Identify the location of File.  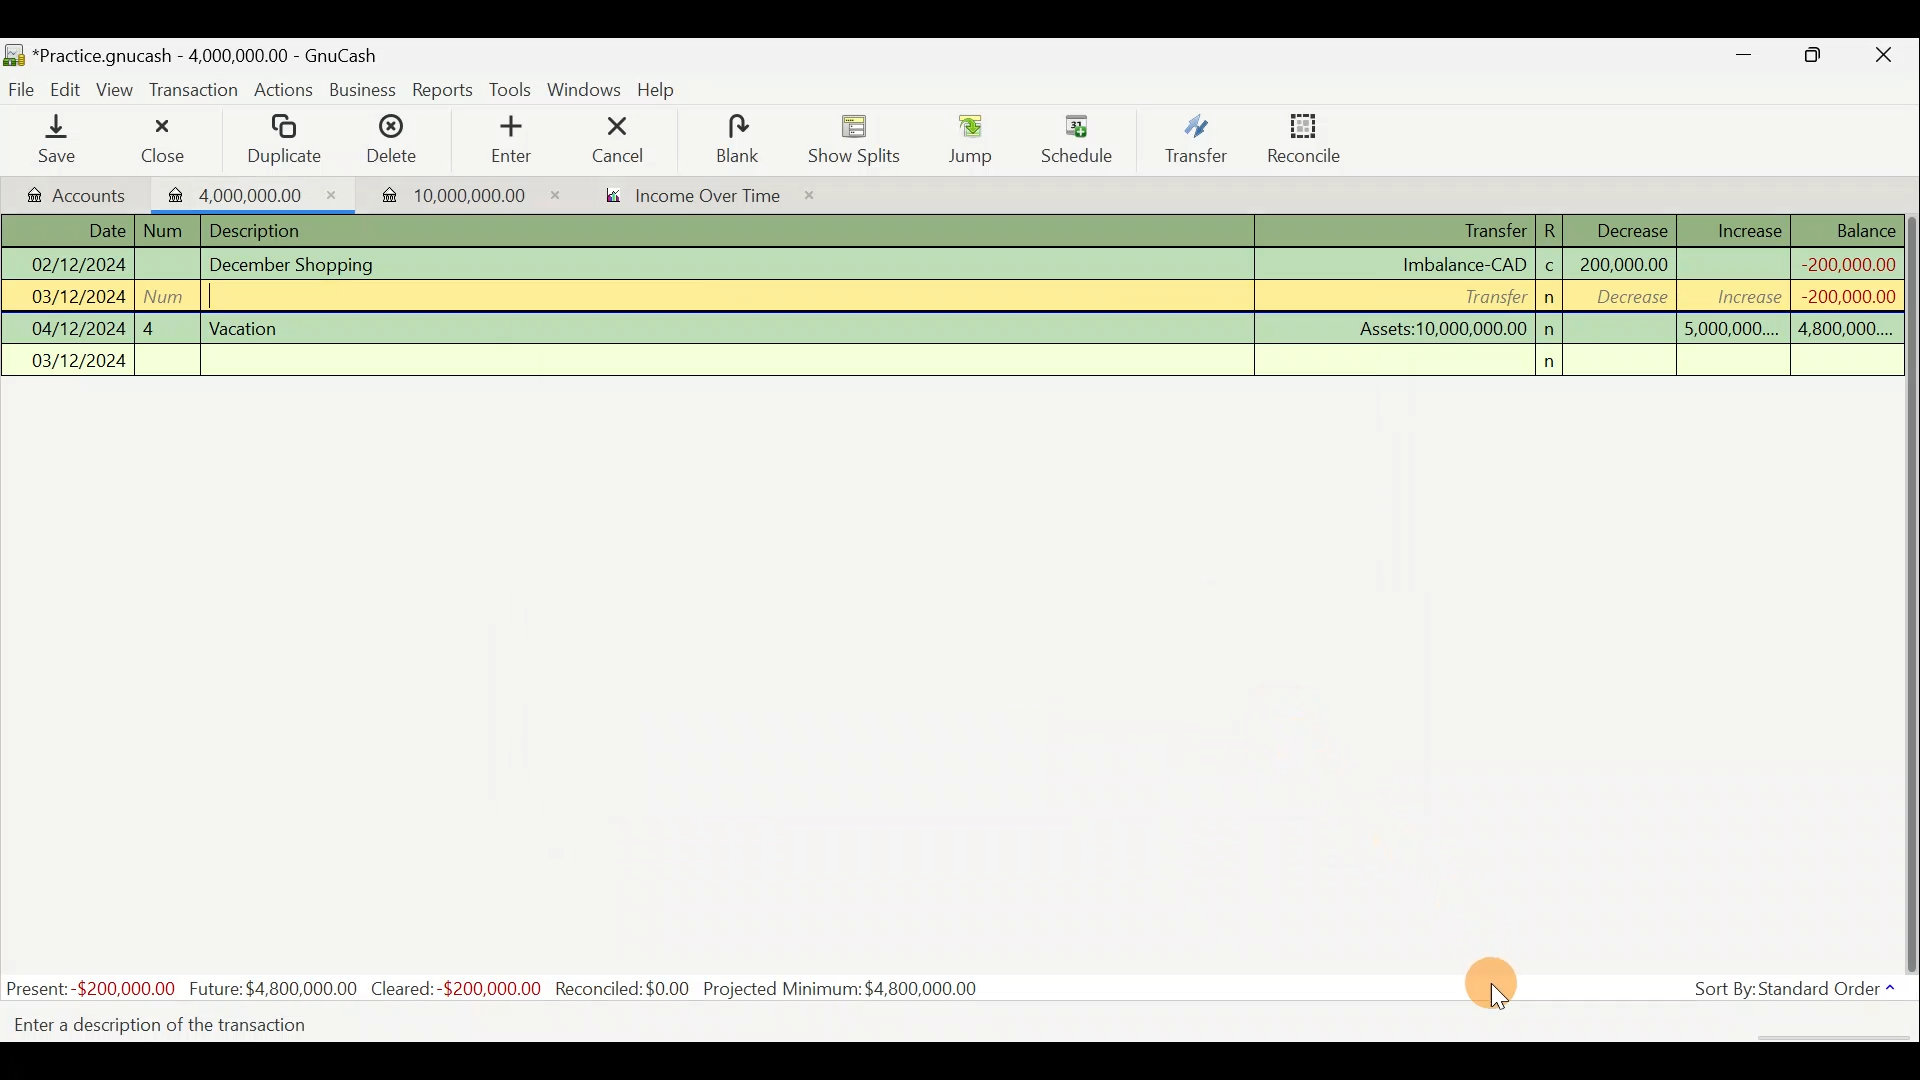
(22, 86).